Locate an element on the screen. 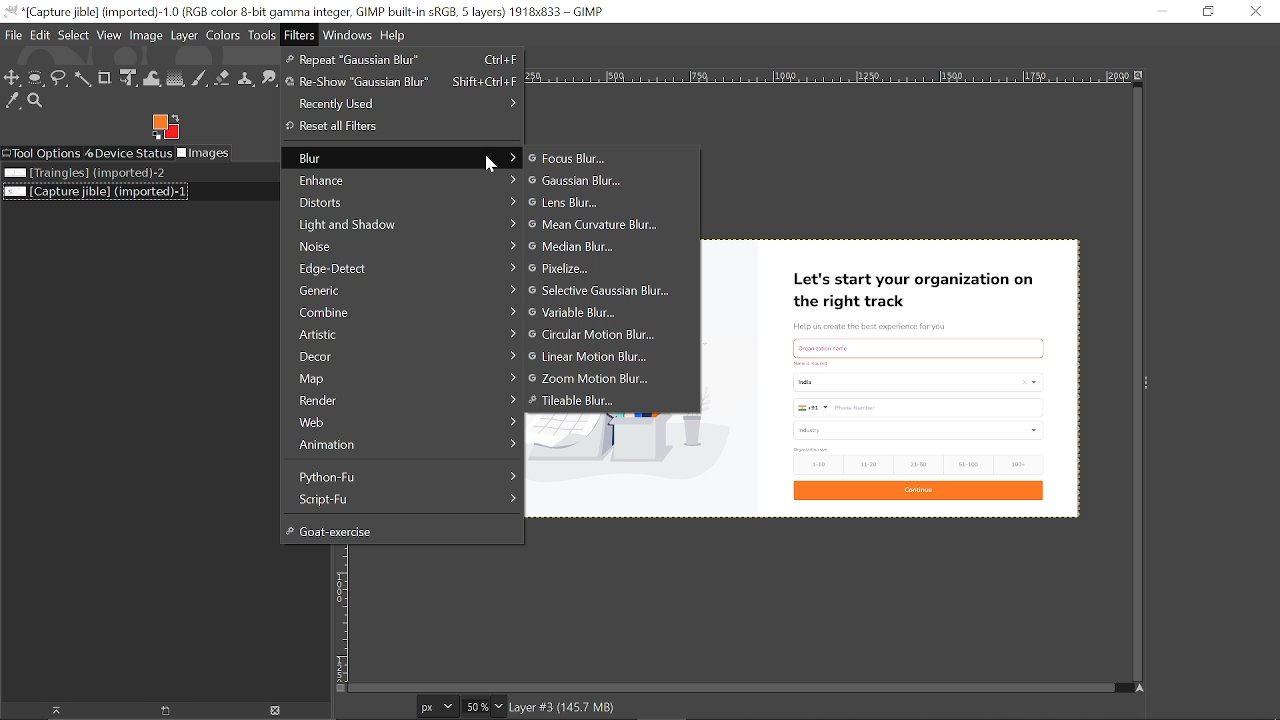 Image resolution: width=1280 pixels, height=720 pixels. Raise this image display is located at coordinates (54, 711).